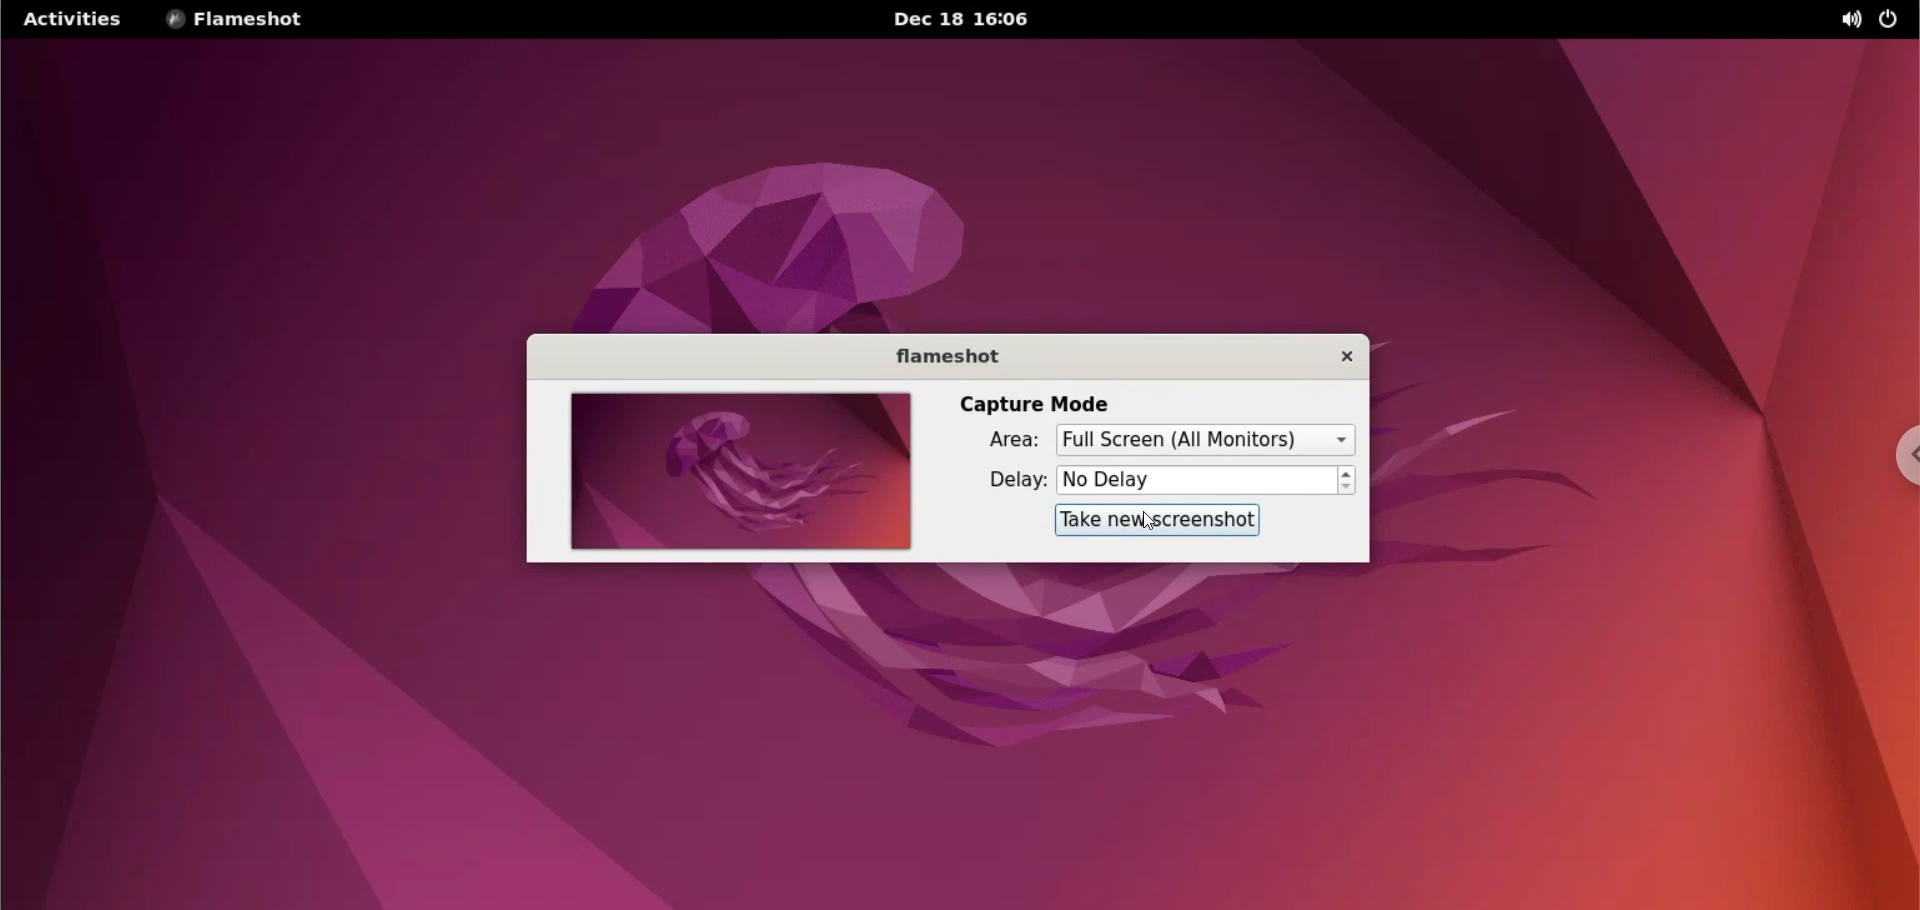  Describe the element at coordinates (1016, 440) in the screenshot. I see `capture area label` at that location.